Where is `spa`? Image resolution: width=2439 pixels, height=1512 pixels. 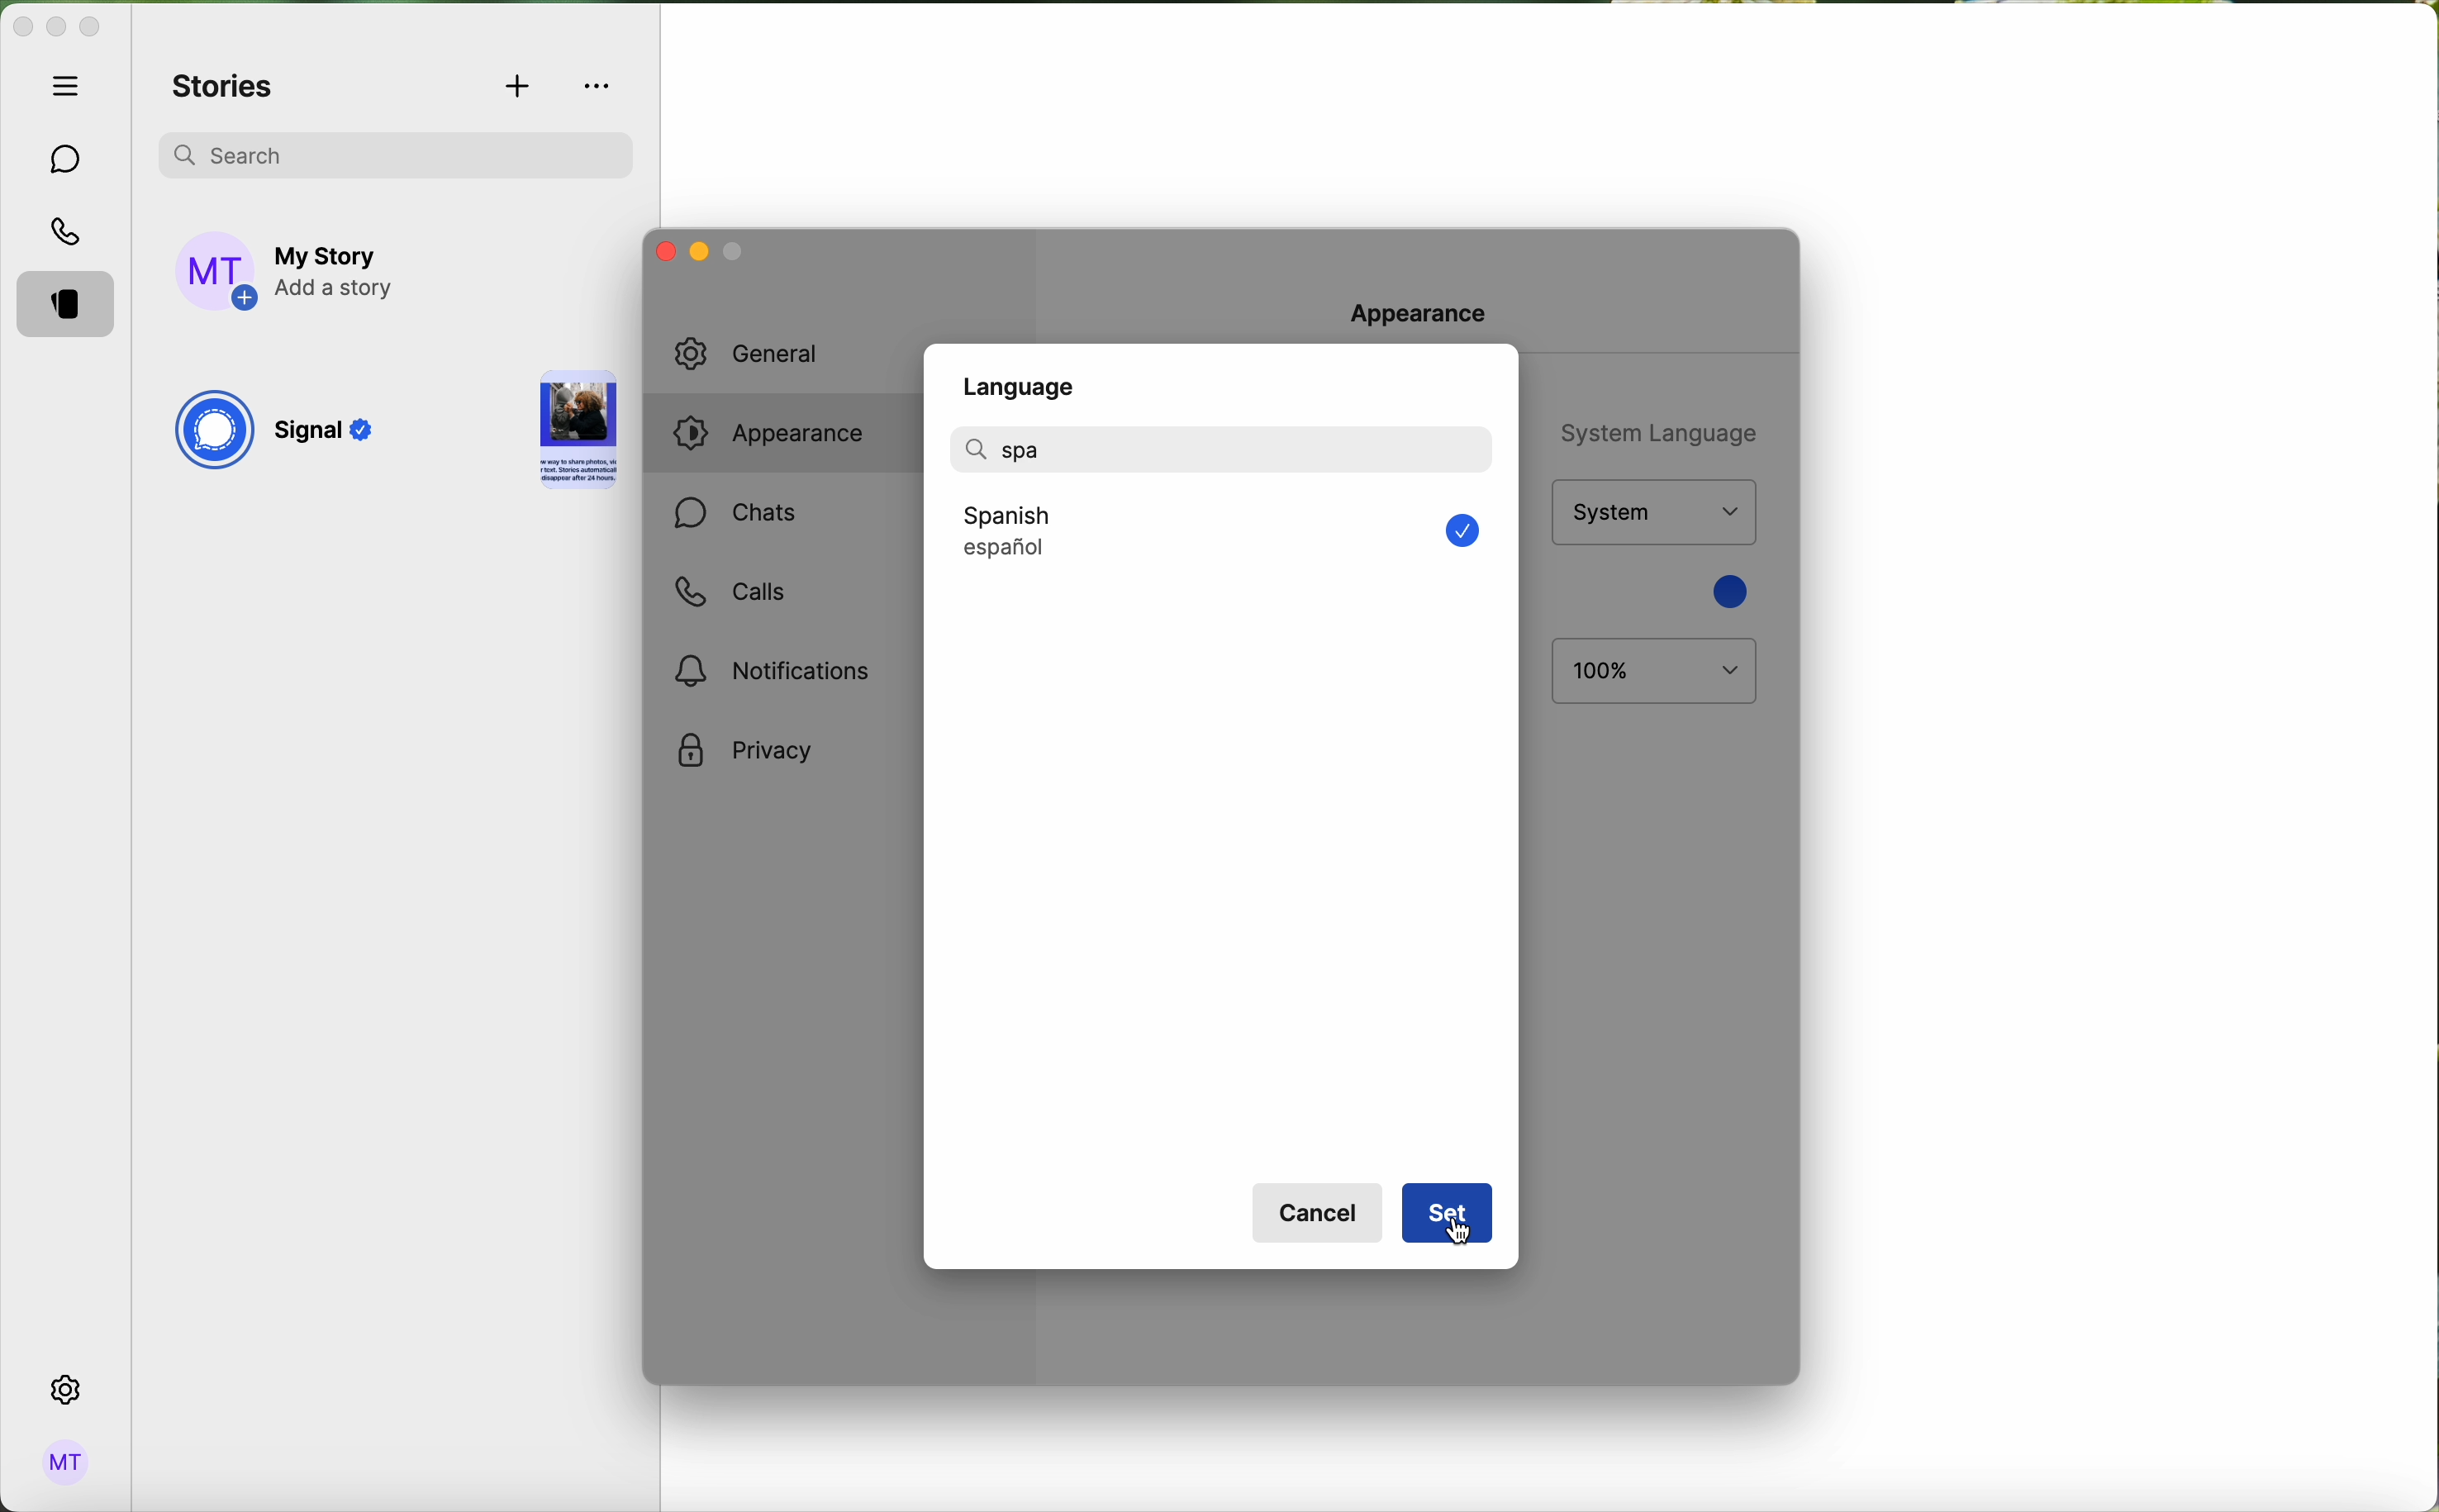
spa is located at coordinates (1009, 448).